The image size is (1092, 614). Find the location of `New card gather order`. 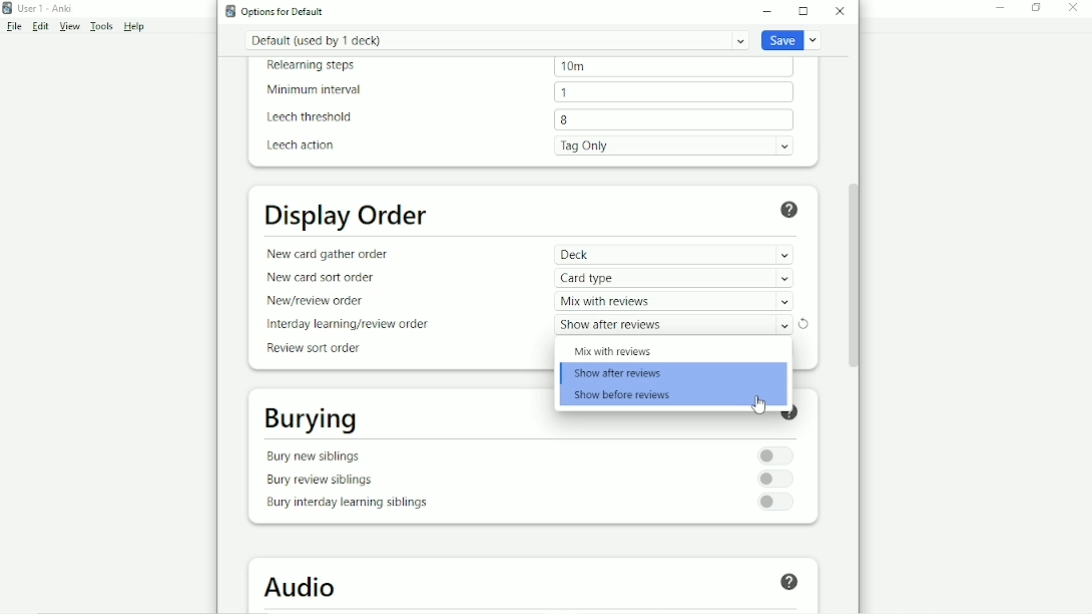

New card gather order is located at coordinates (326, 254).